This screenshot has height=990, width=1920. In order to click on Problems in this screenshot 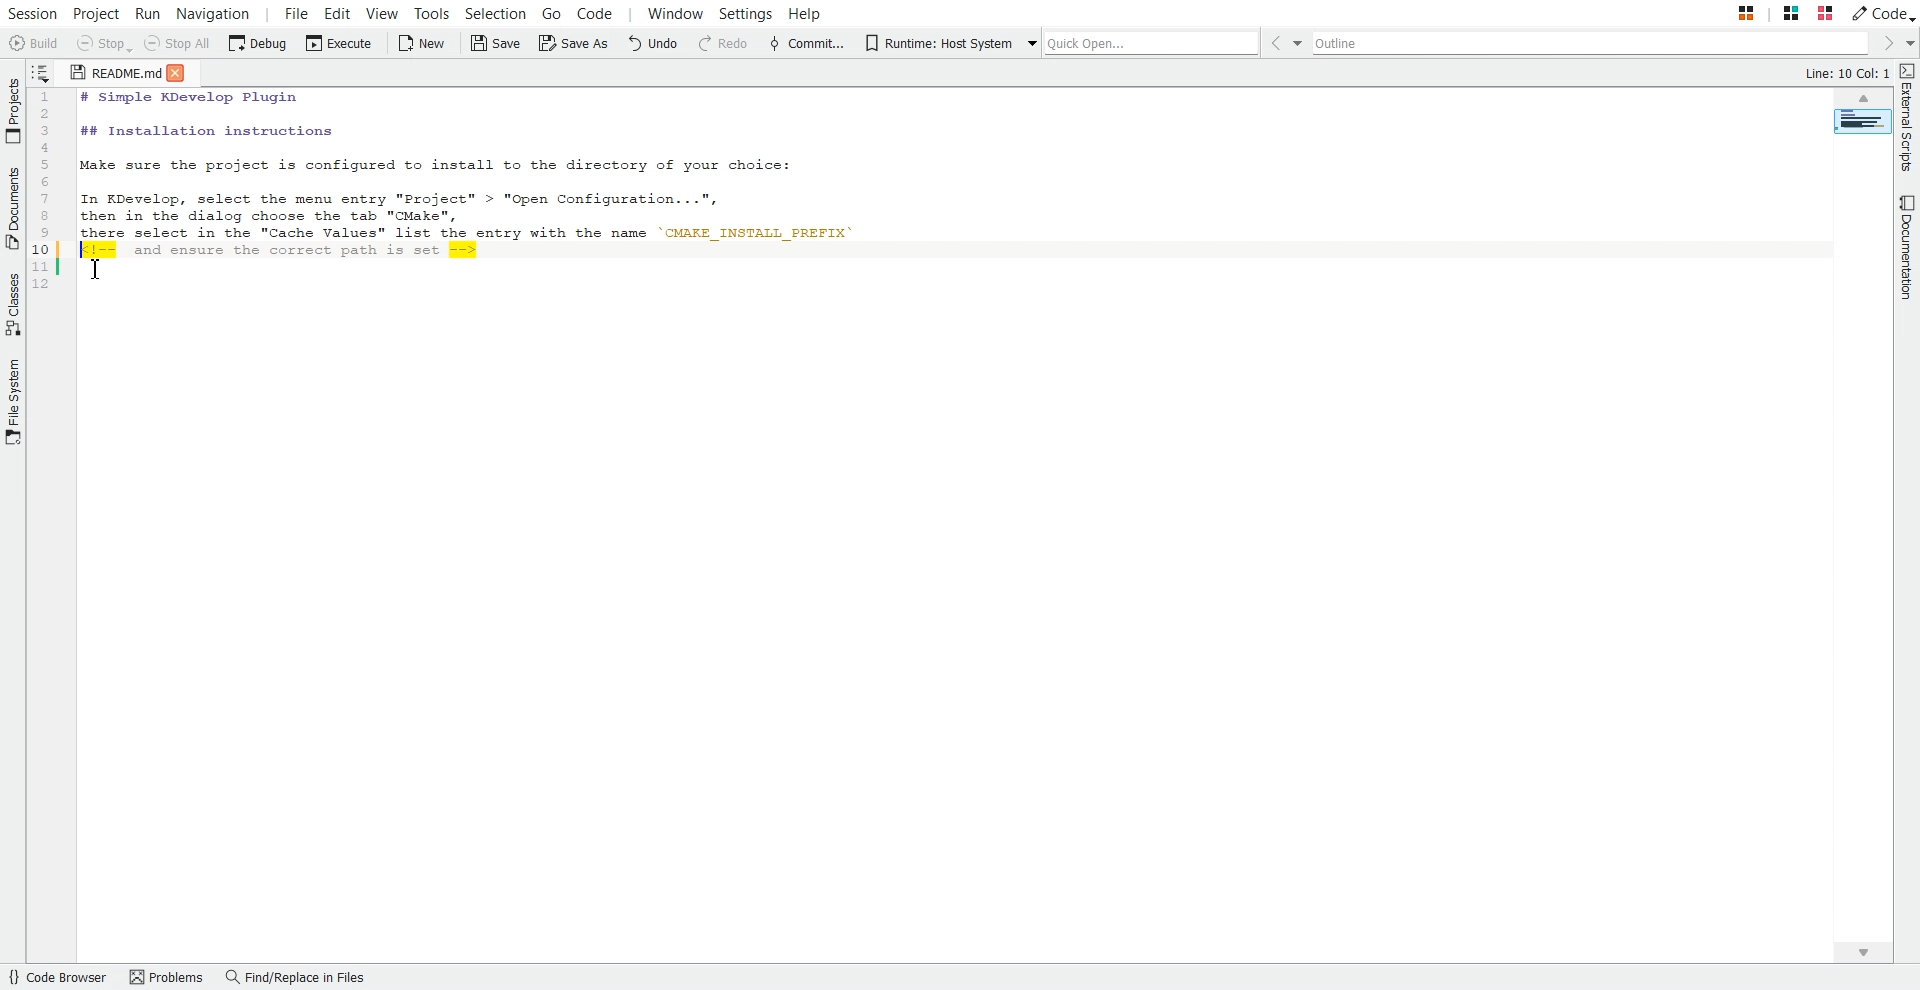, I will do `click(167, 977)`.